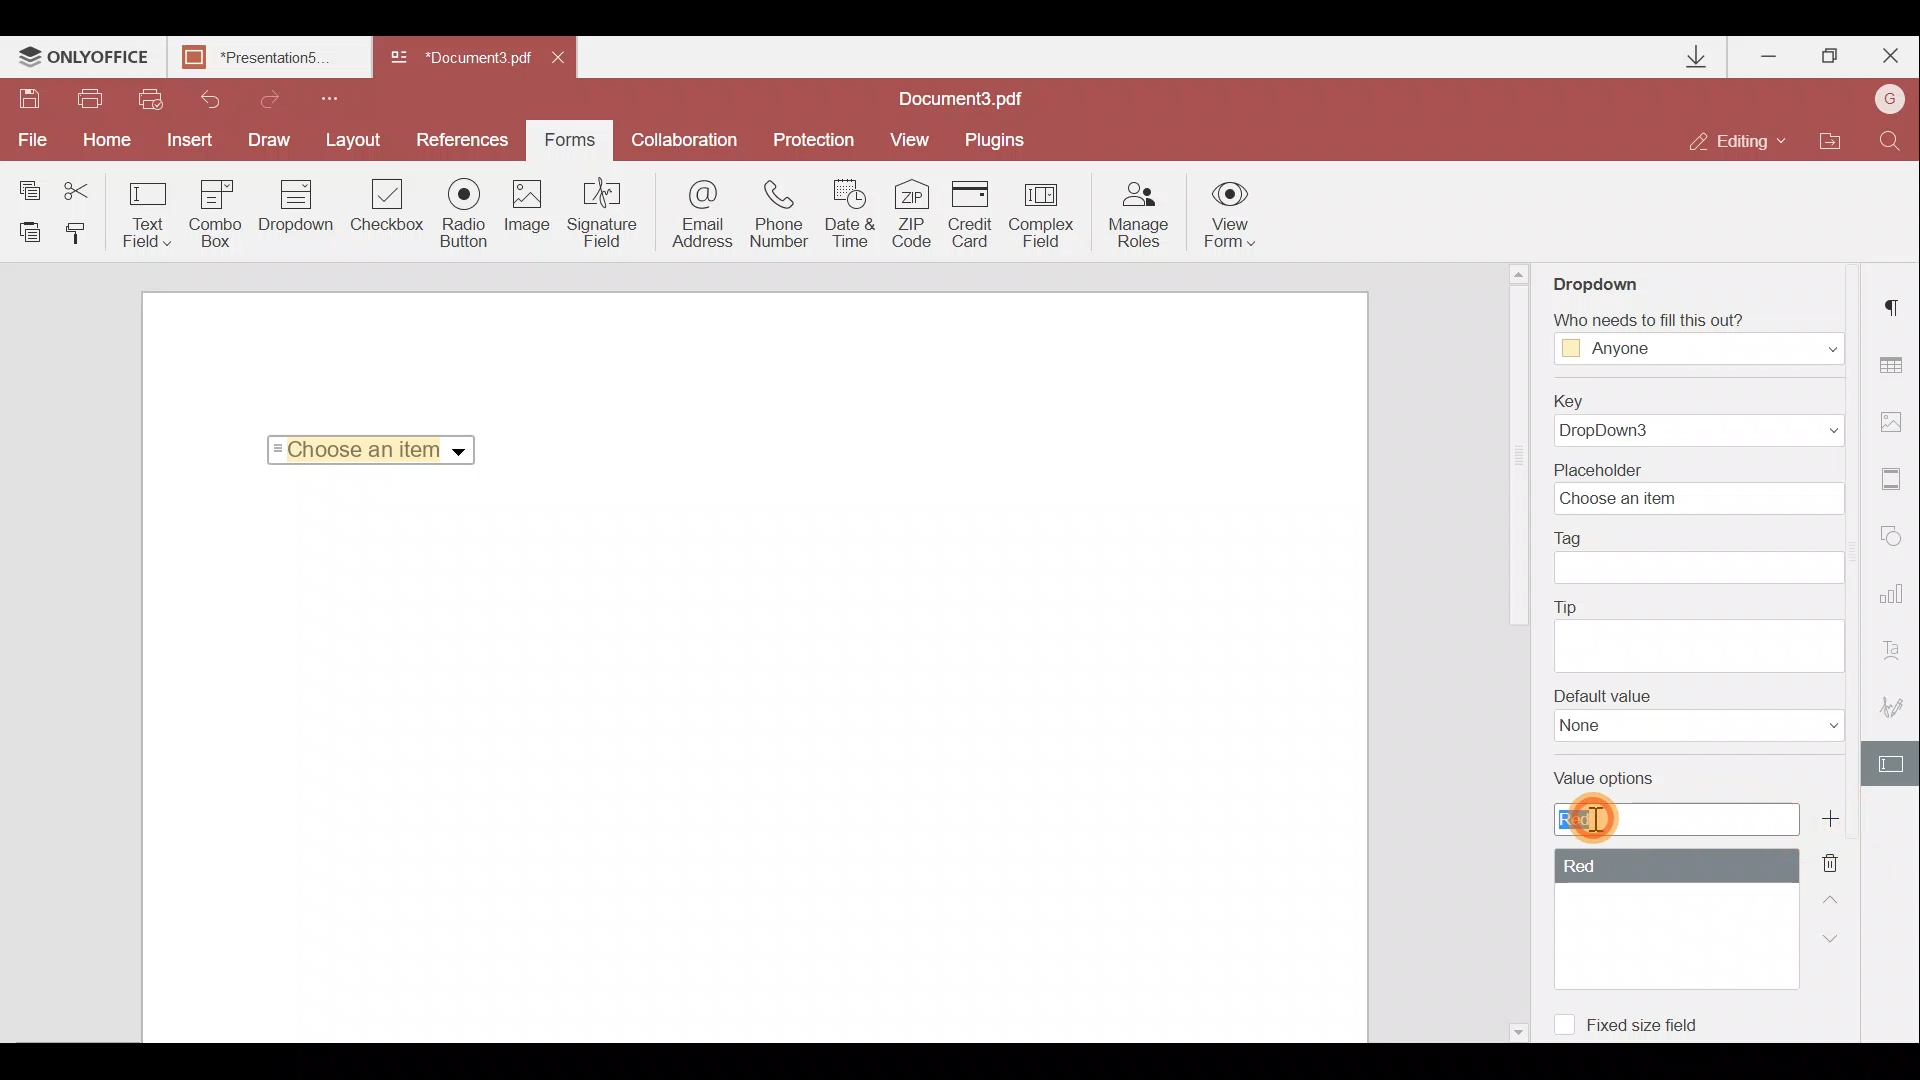 This screenshot has height=1080, width=1920. Describe the element at coordinates (461, 452) in the screenshot. I see `Dropdown` at that location.